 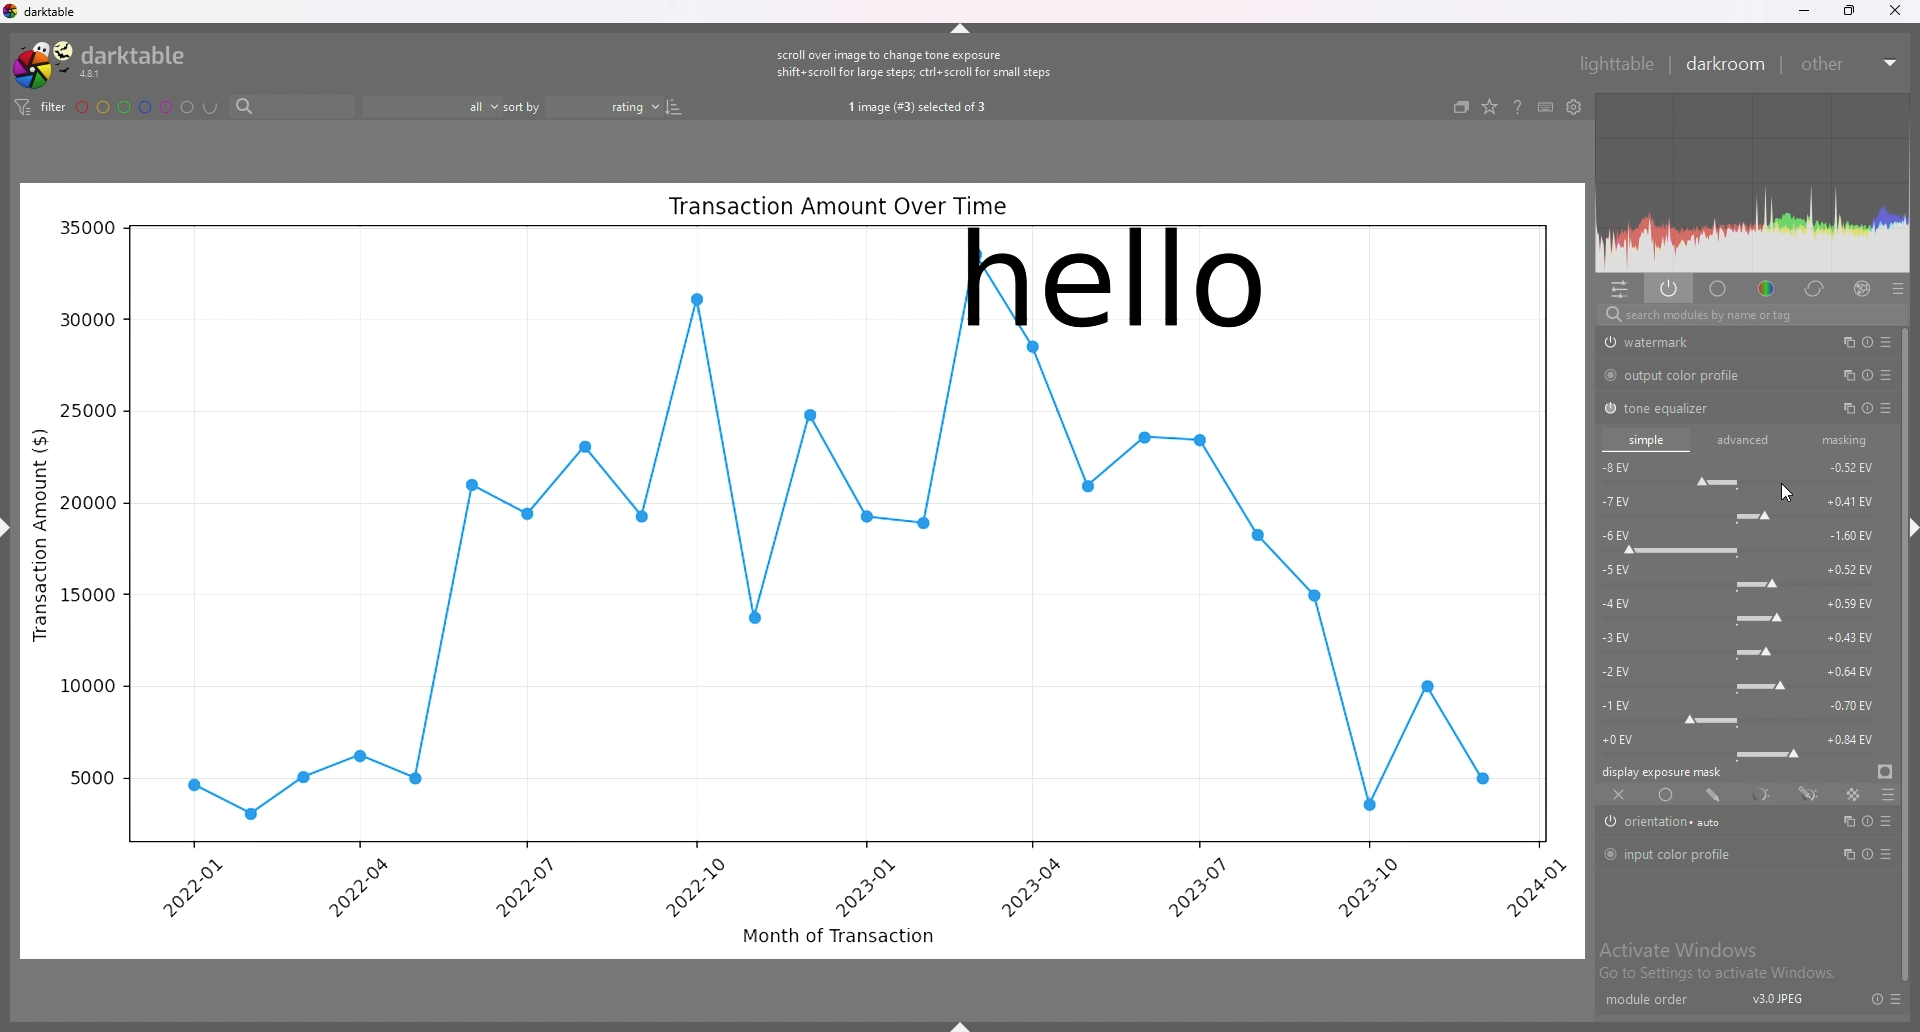 What do you see at coordinates (1619, 795) in the screenshot?
I see `off` at bounding box center [1619, 795].